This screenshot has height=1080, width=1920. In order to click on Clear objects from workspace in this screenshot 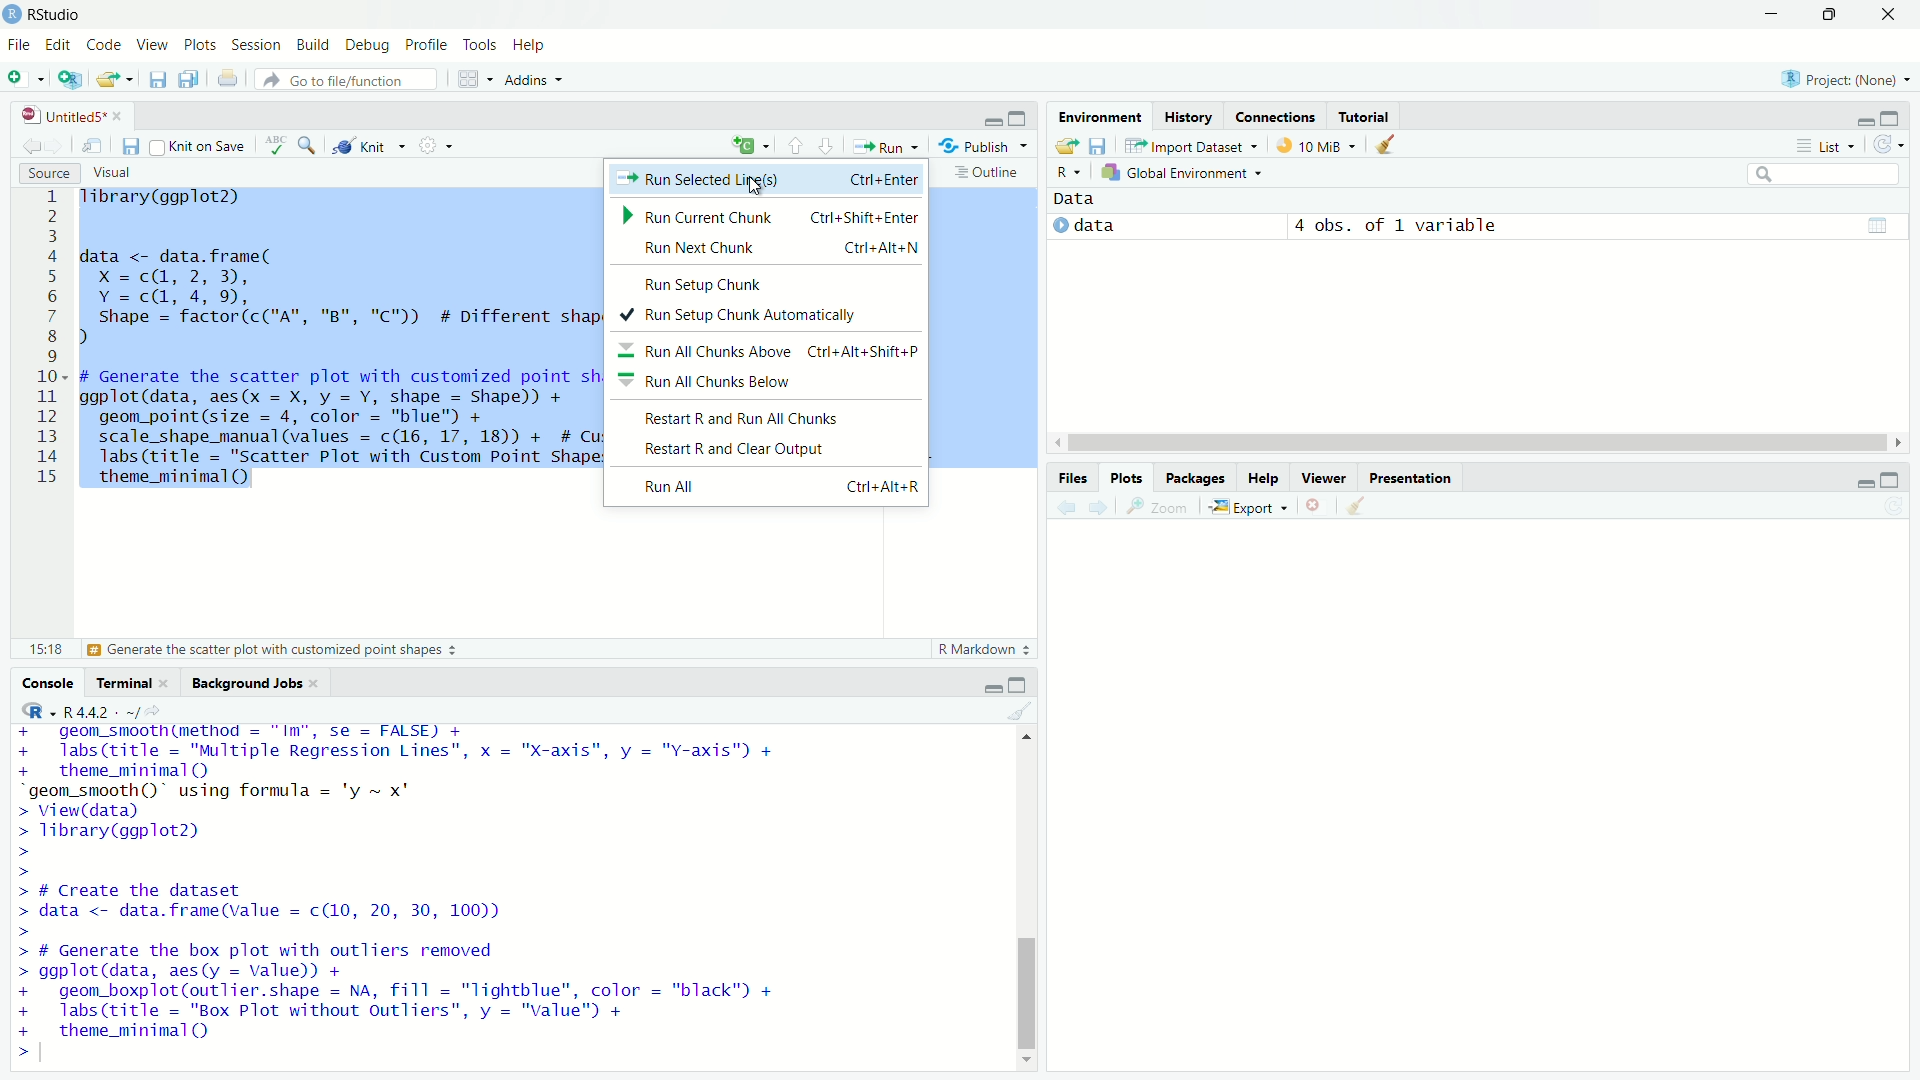, I will do `click(1379, 144)`.